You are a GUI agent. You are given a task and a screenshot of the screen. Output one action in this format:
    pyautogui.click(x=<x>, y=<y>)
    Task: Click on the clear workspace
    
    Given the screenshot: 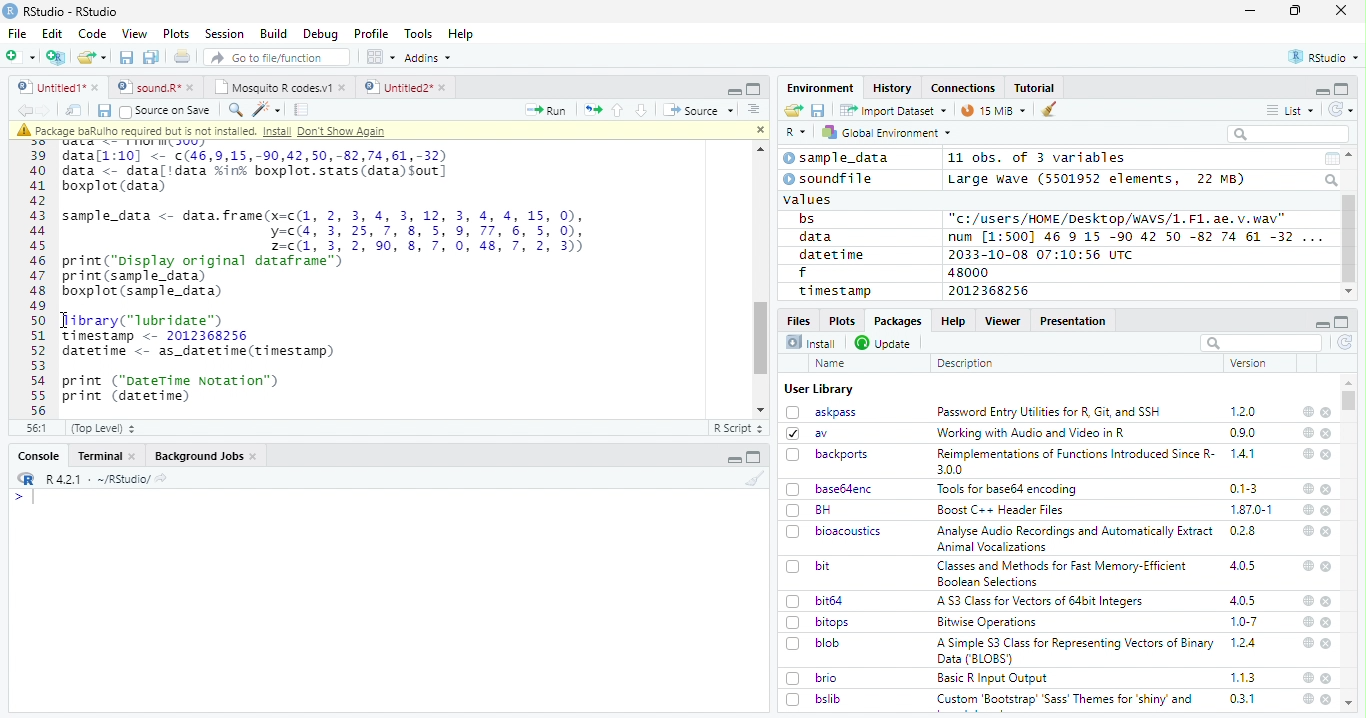 What is the action you would take?
    pyautogui.click(x=751, y=478)
    